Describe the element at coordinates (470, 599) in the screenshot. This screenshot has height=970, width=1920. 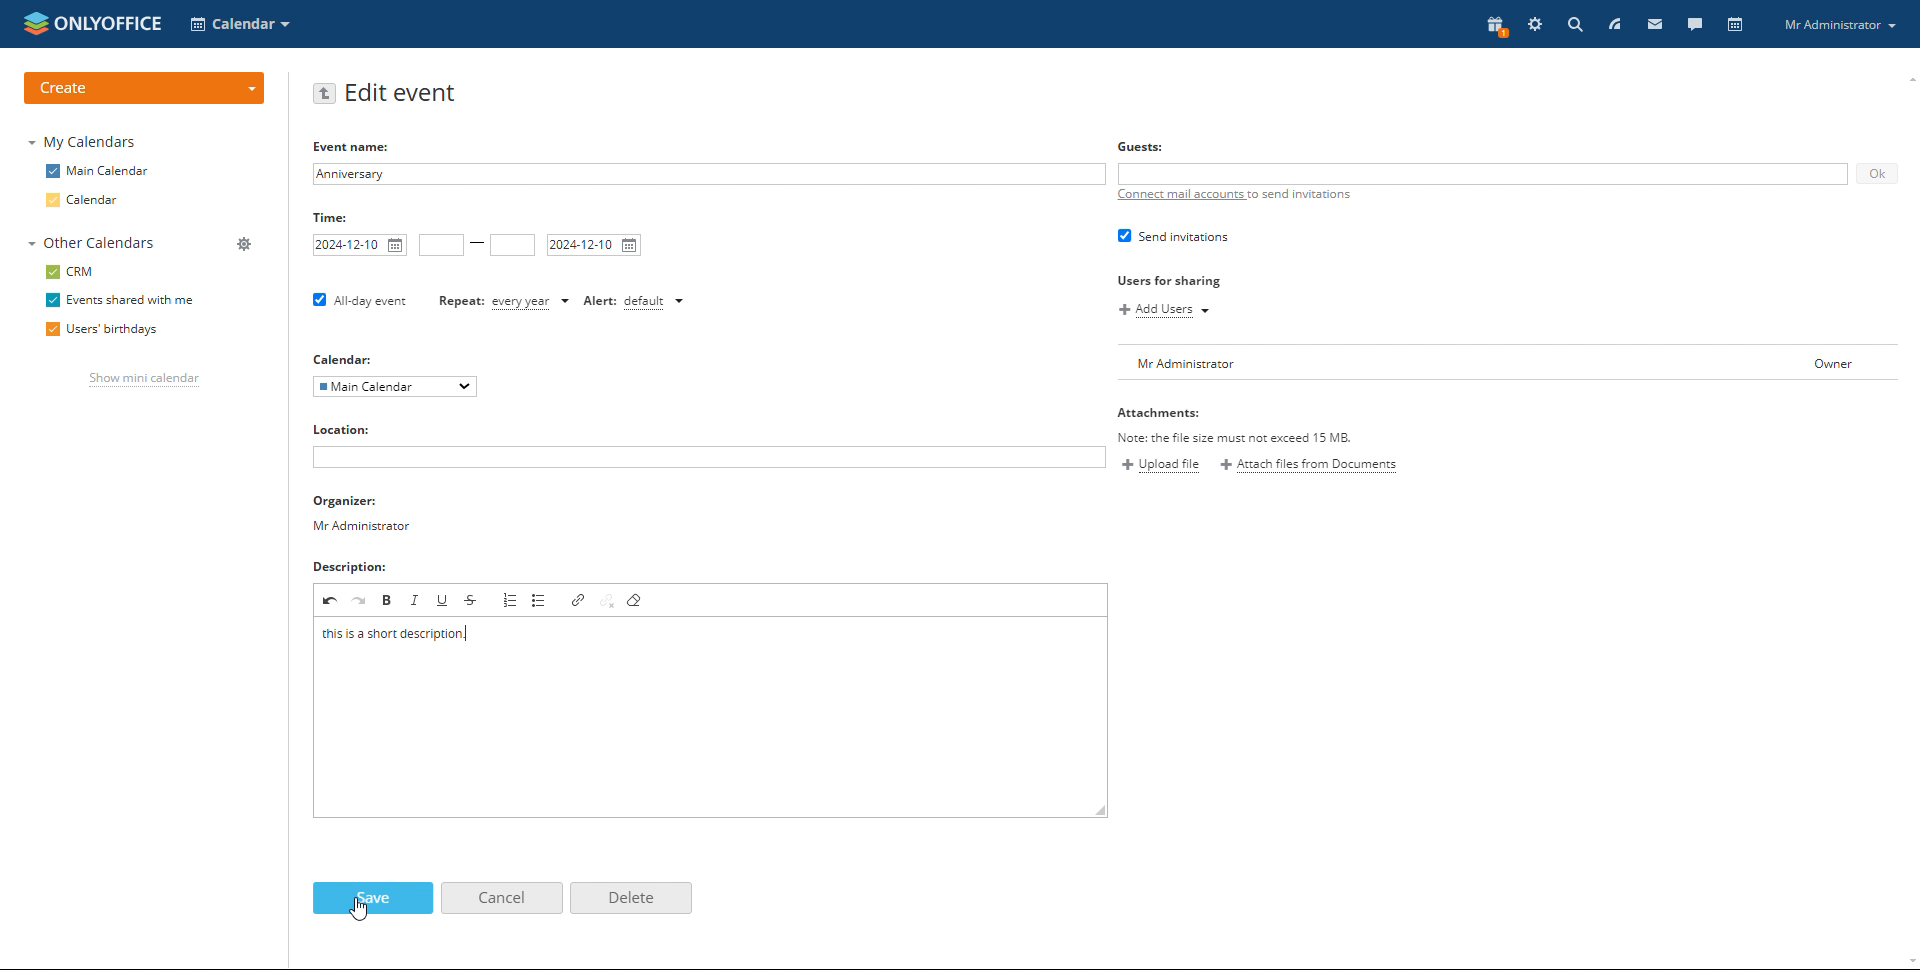
I see `strikethrough` at that location.